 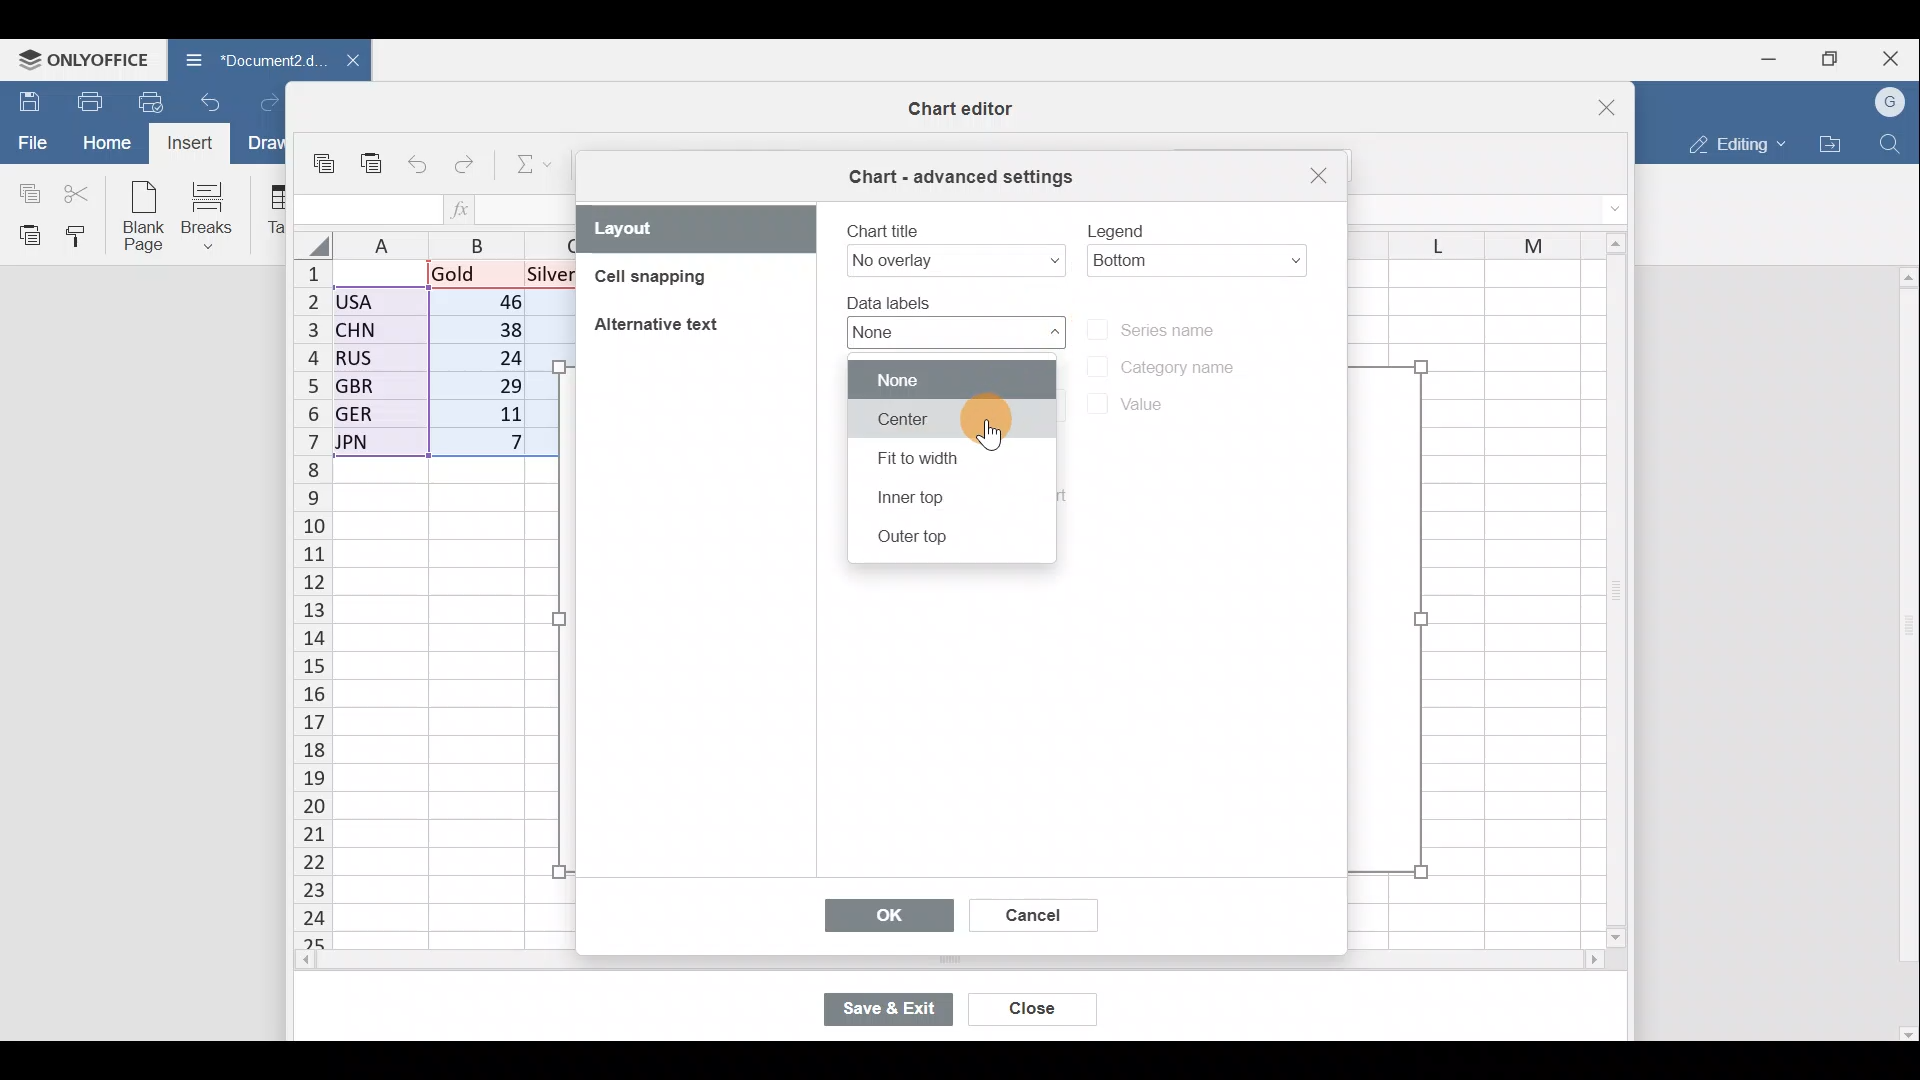 I want to click on Chart title, so click(x=954, y=245).